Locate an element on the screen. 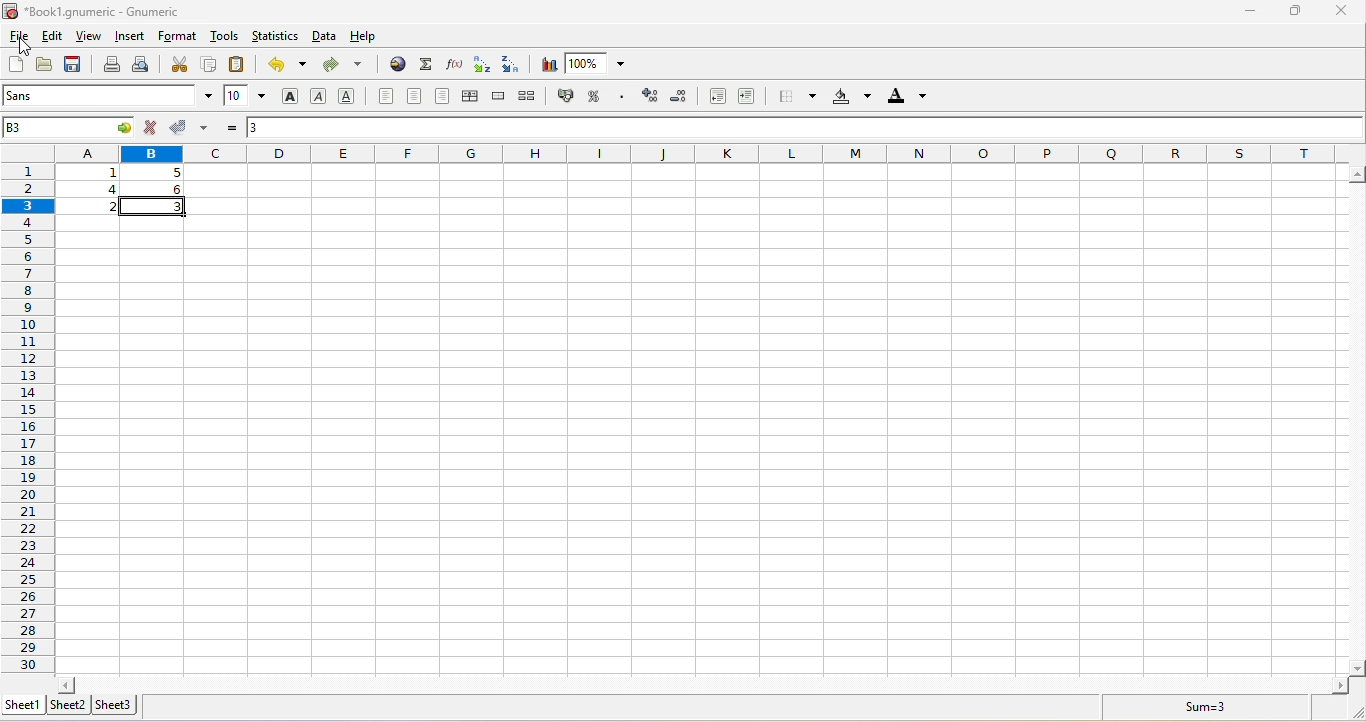  format the selection as accounting is located at coordinates (566, 95).